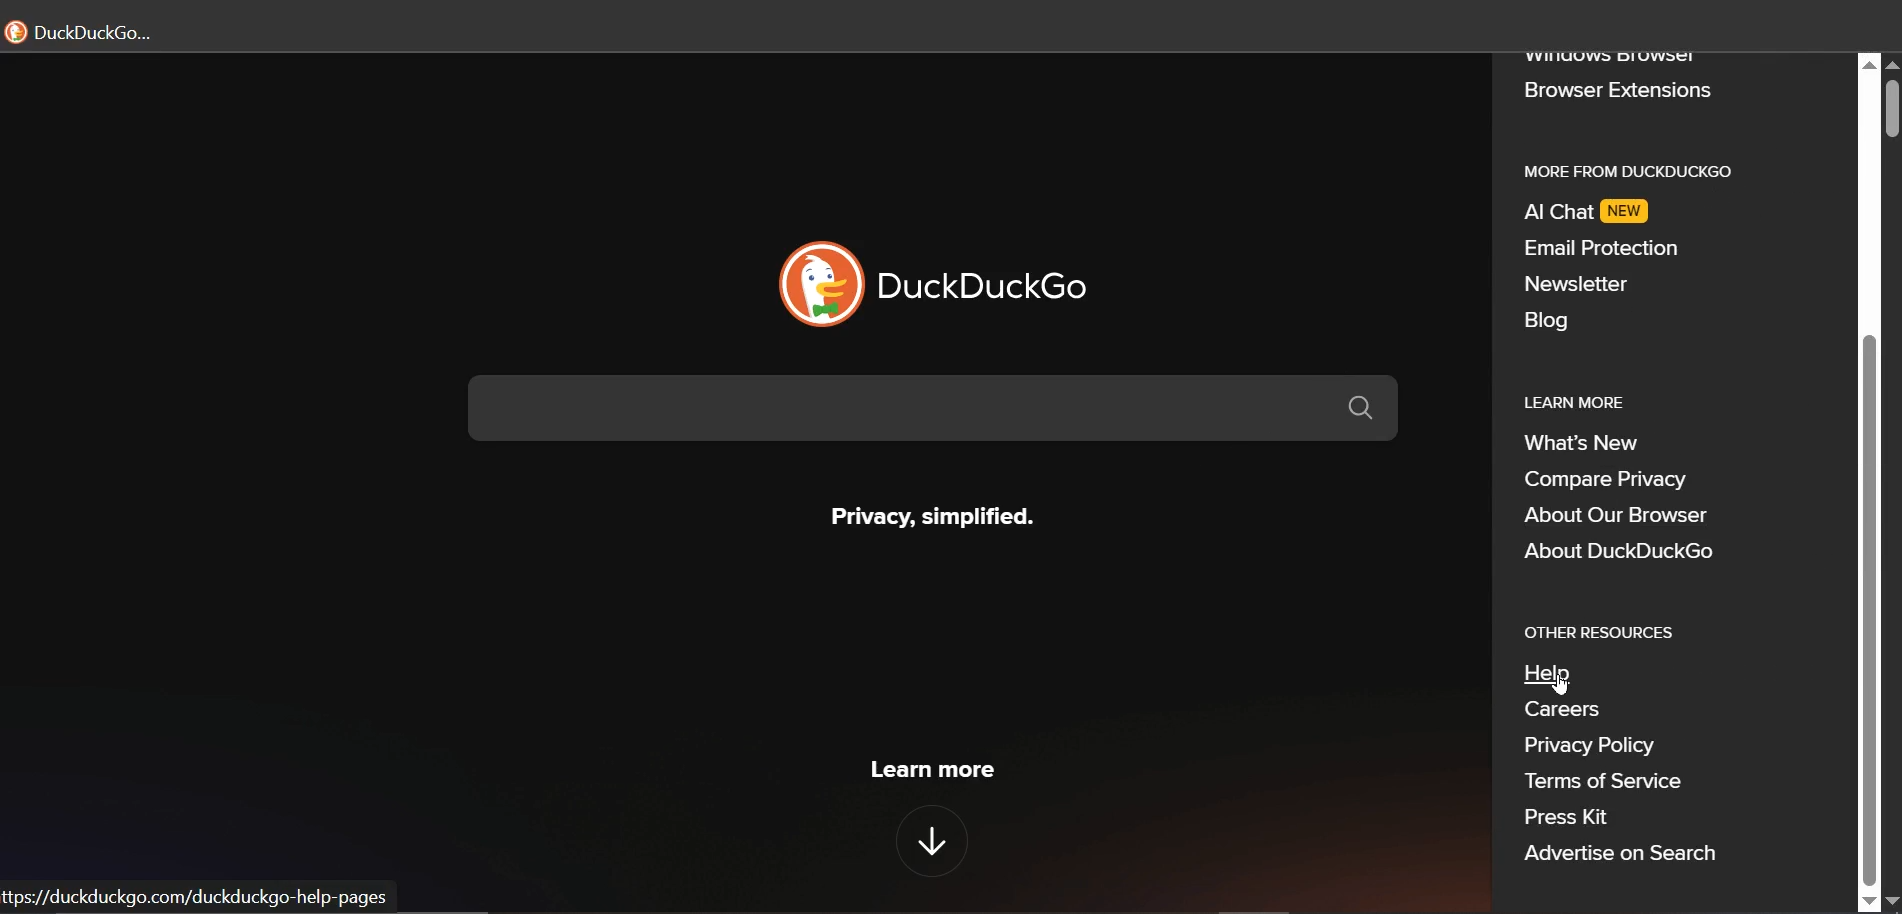 Image resolution: width=1902 pixels, height=914 pixels. I want to click on learn more, so click(929, 770).